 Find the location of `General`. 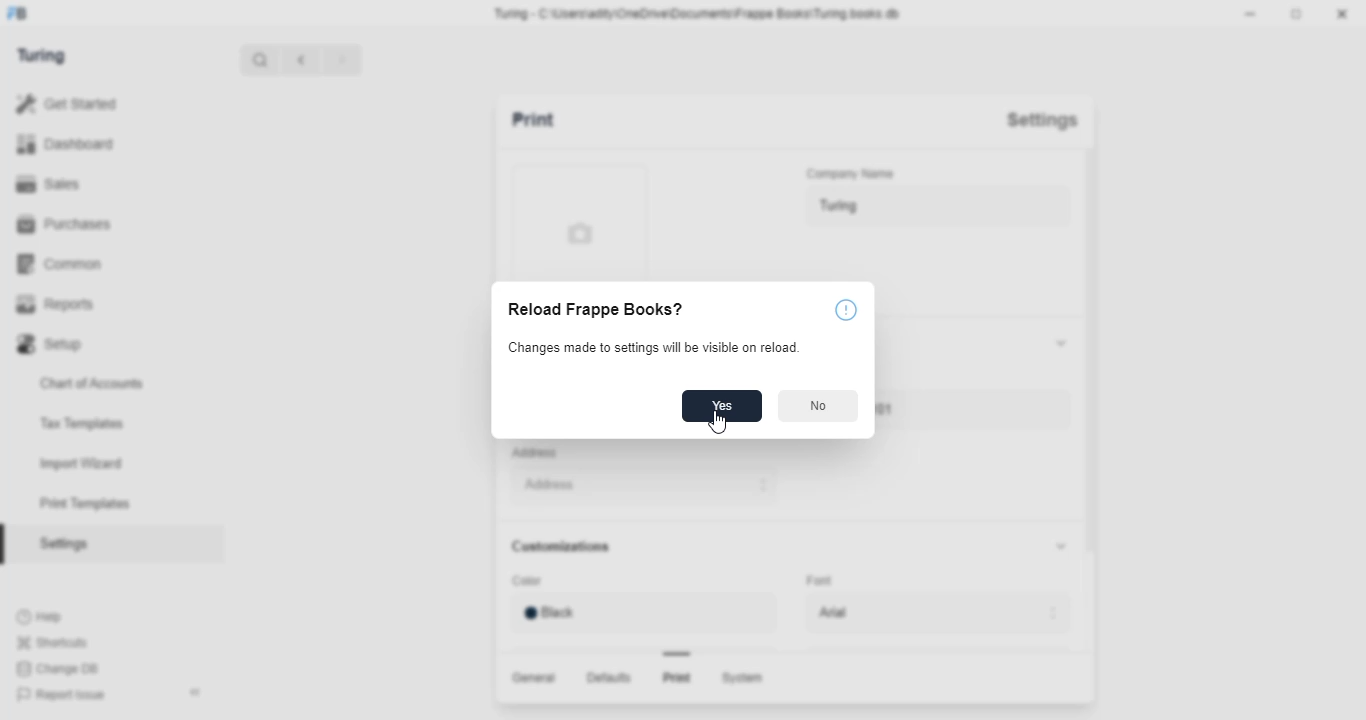

General is located at coordinates (530, 676).